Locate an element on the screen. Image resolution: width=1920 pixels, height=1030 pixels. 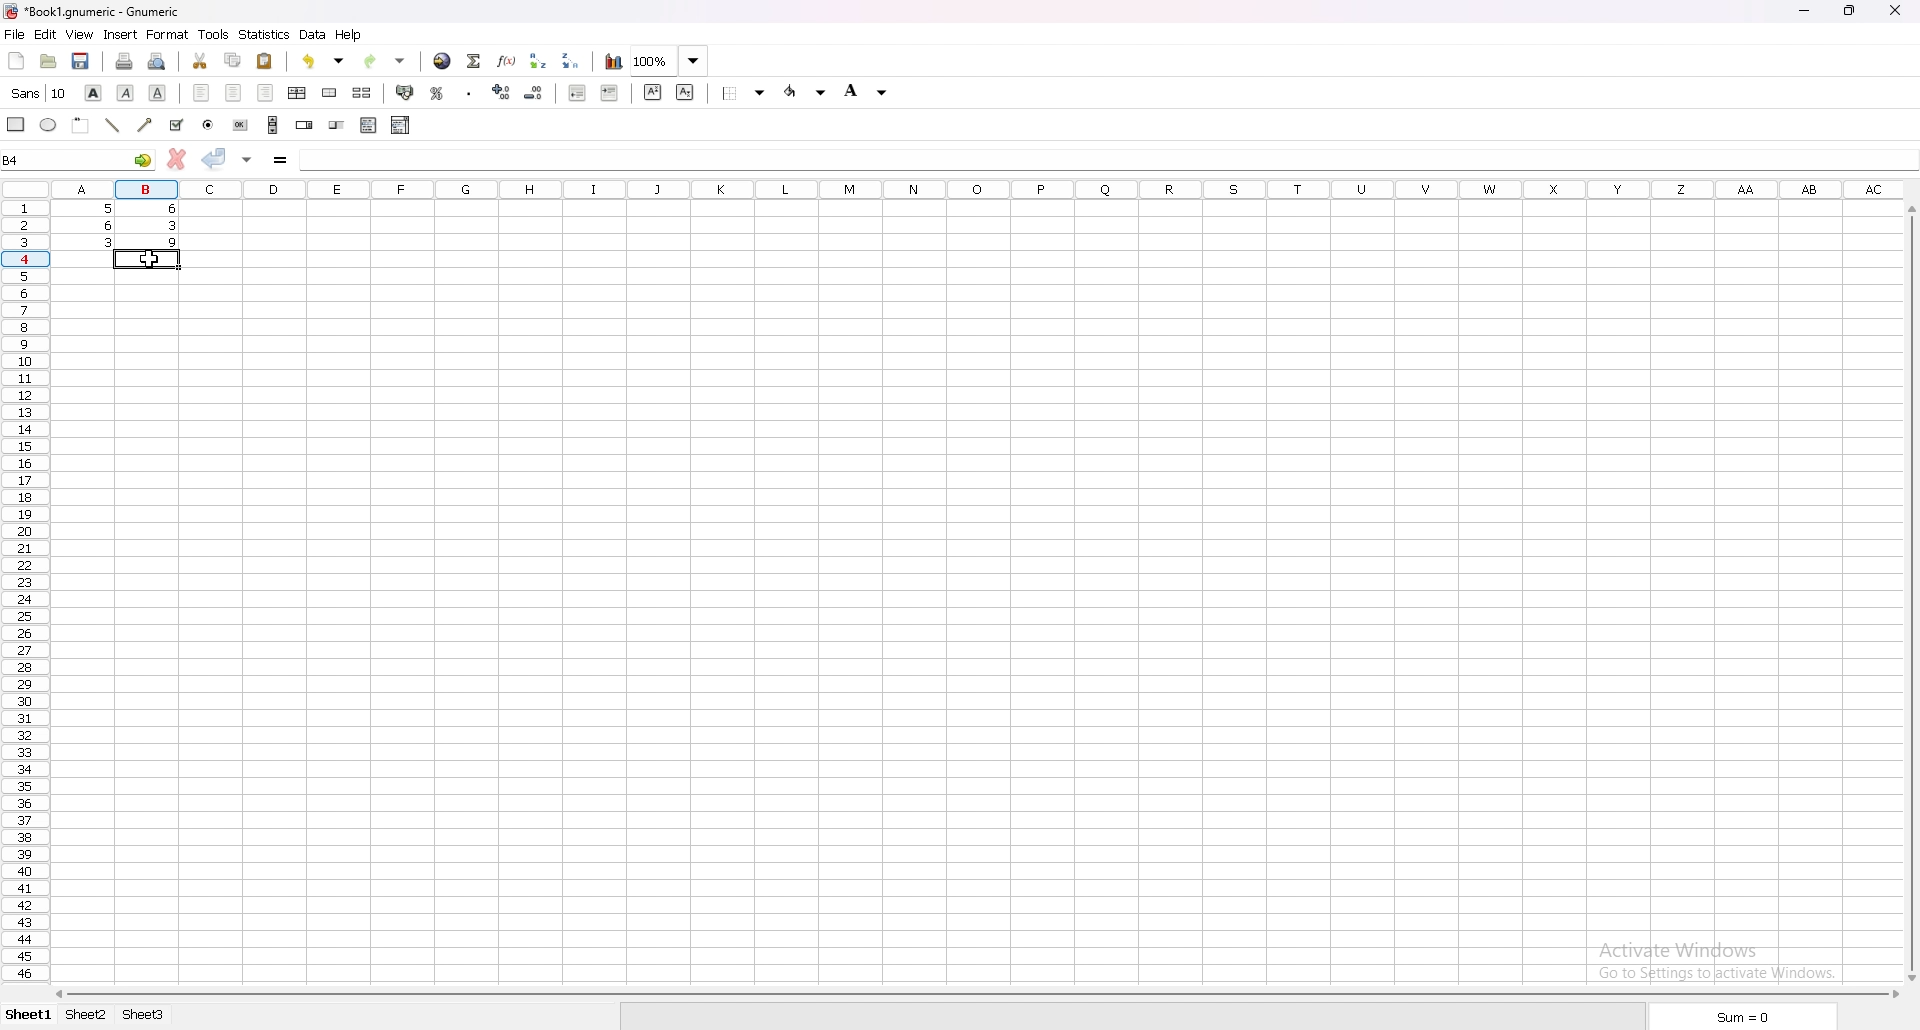
scroll button is located at coordinates (272, 124).